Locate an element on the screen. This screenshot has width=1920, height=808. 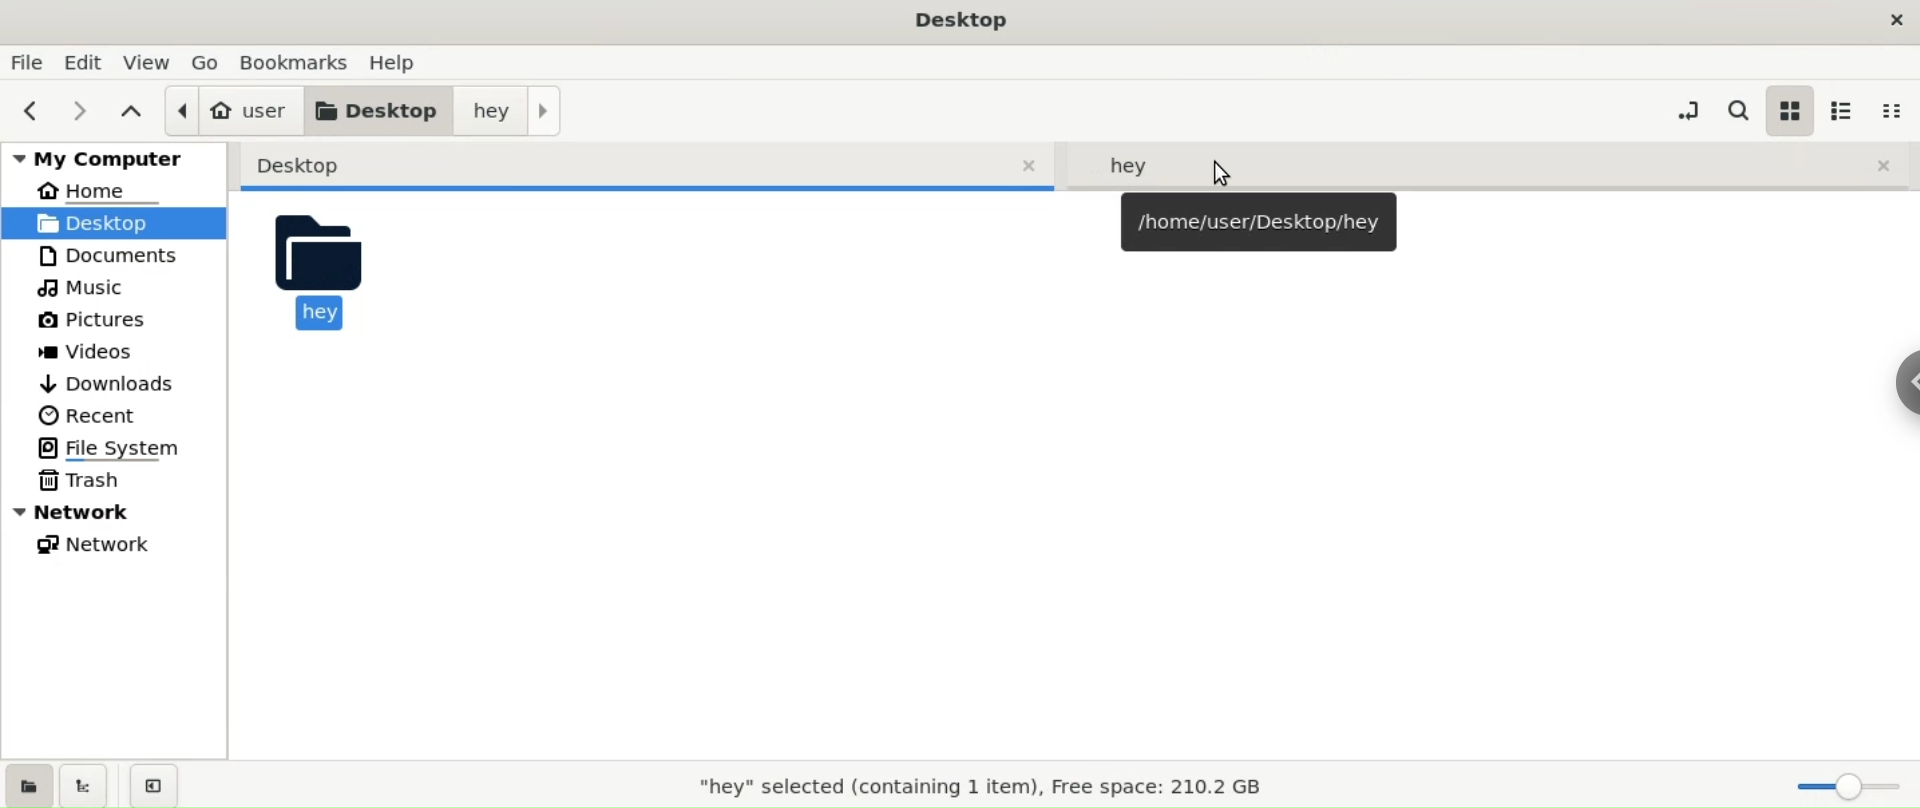
pictures is located at coordinates (123, 322).